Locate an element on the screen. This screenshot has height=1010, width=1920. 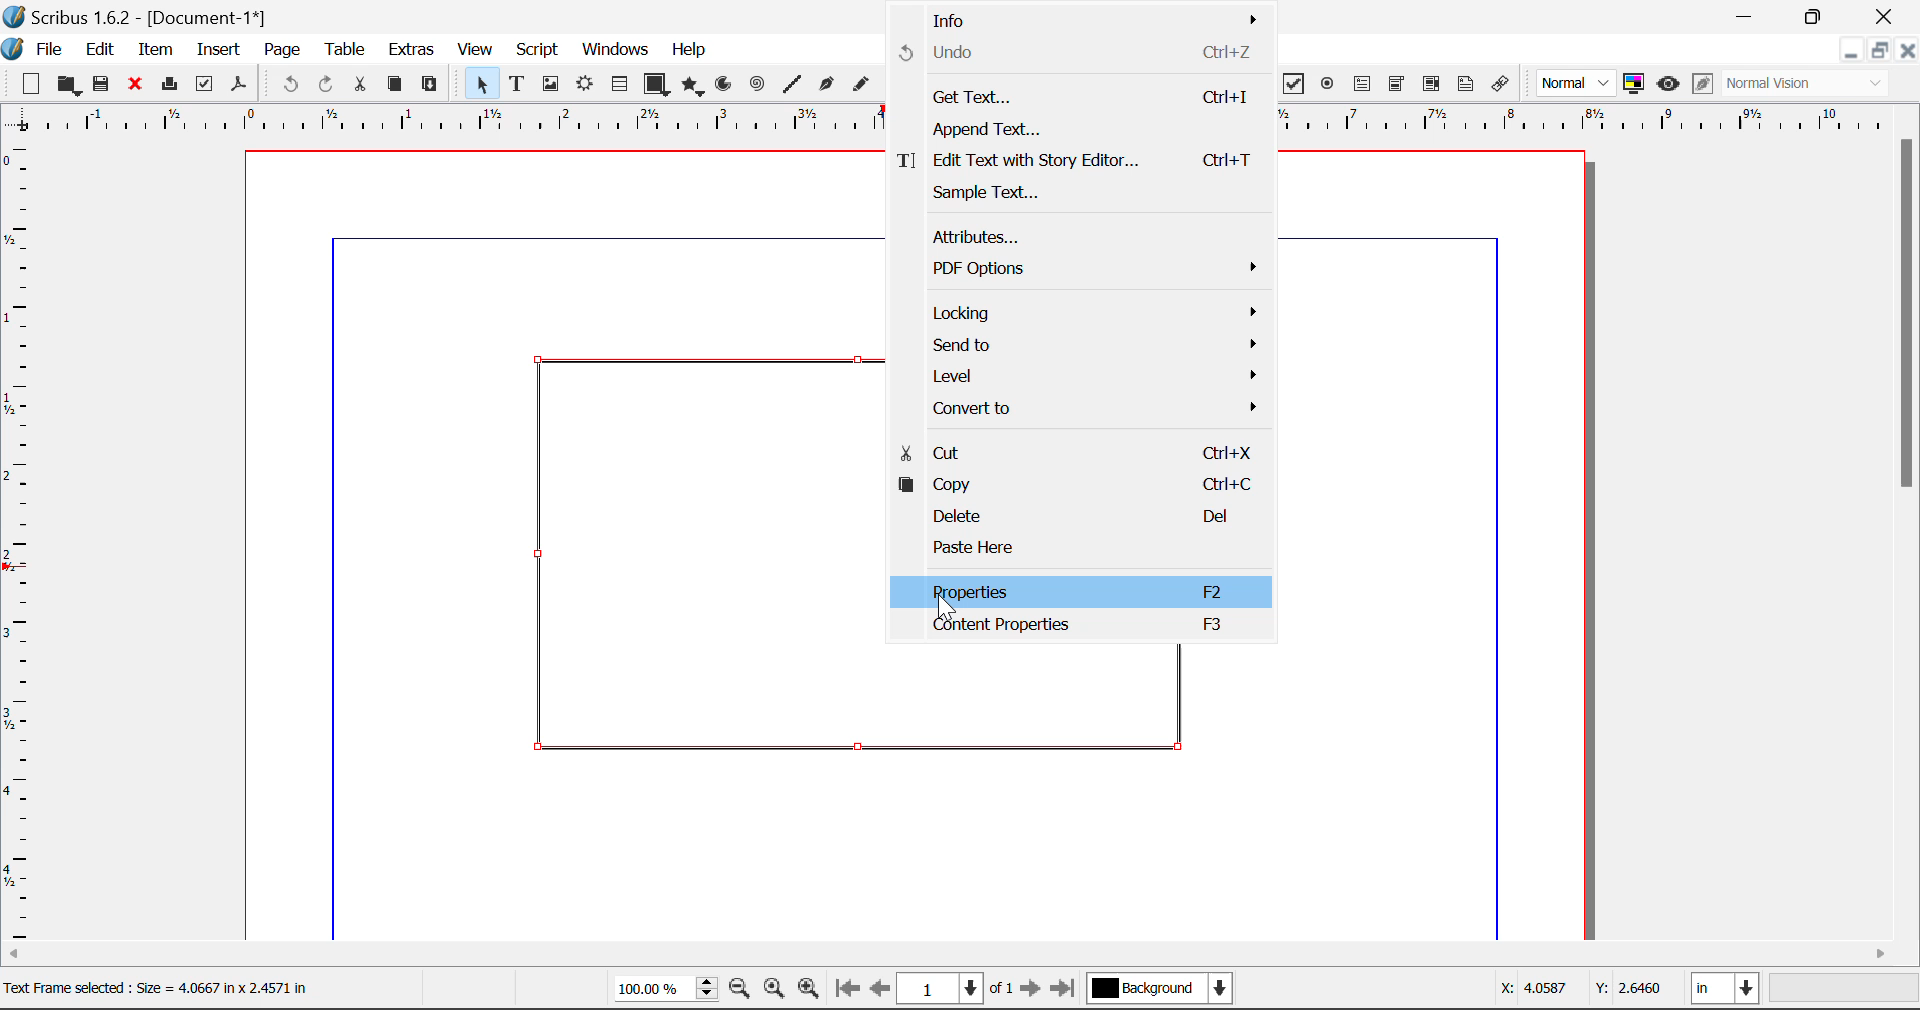
Preview Mode is located at coordinates (1668, 84).